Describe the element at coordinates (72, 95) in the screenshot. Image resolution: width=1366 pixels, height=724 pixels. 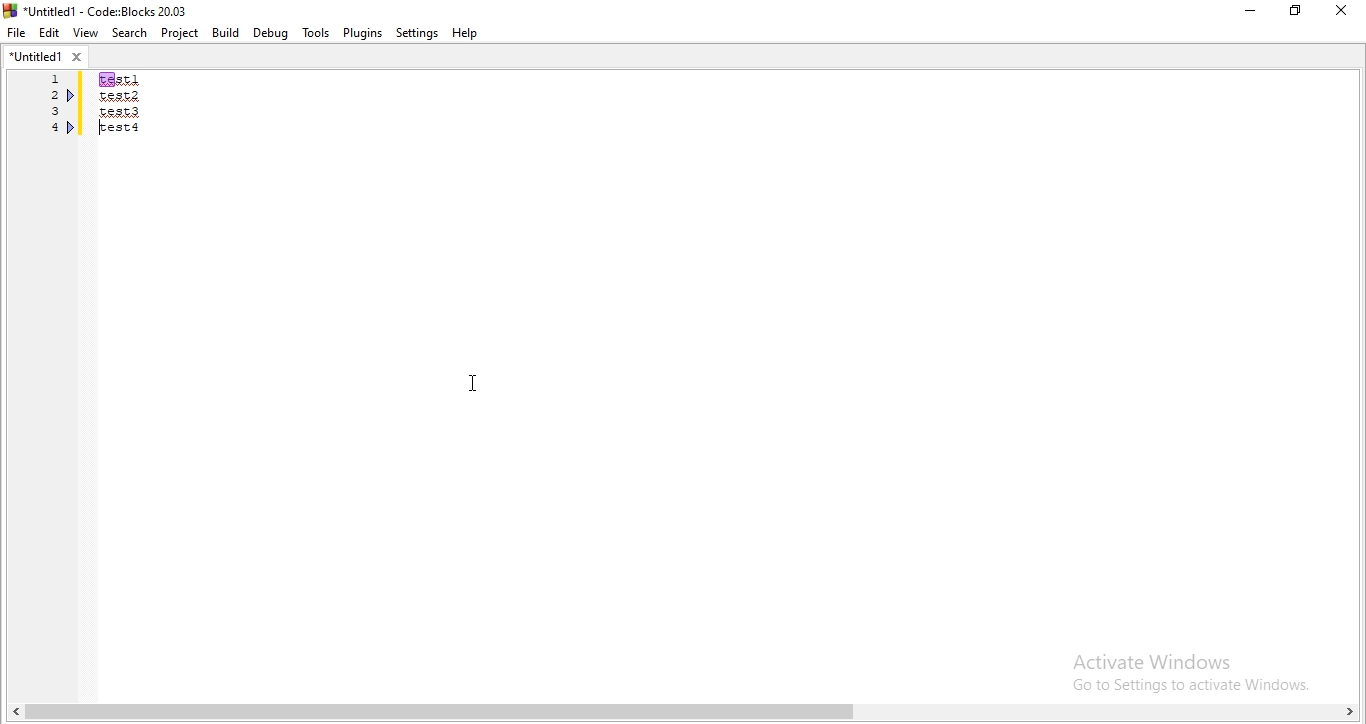
I see `Debugger Point in 2 ` at that location.